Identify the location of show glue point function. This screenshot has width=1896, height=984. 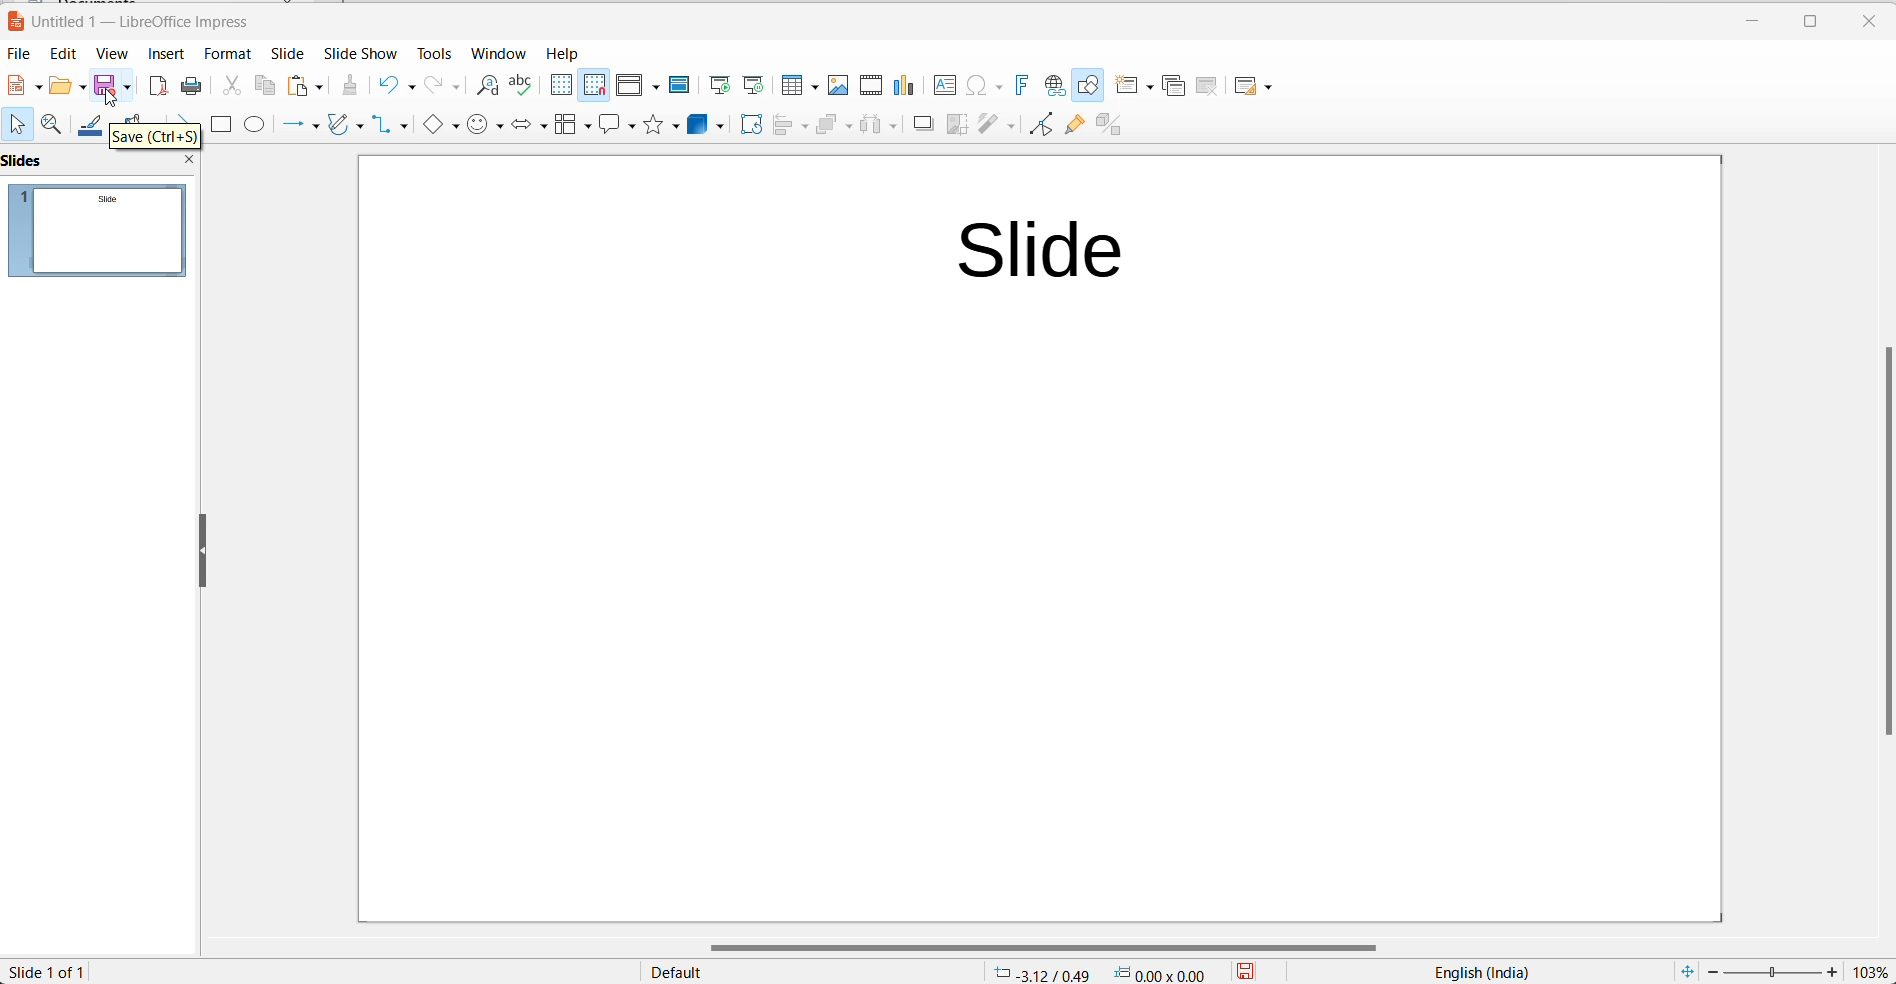
(1075, 126).